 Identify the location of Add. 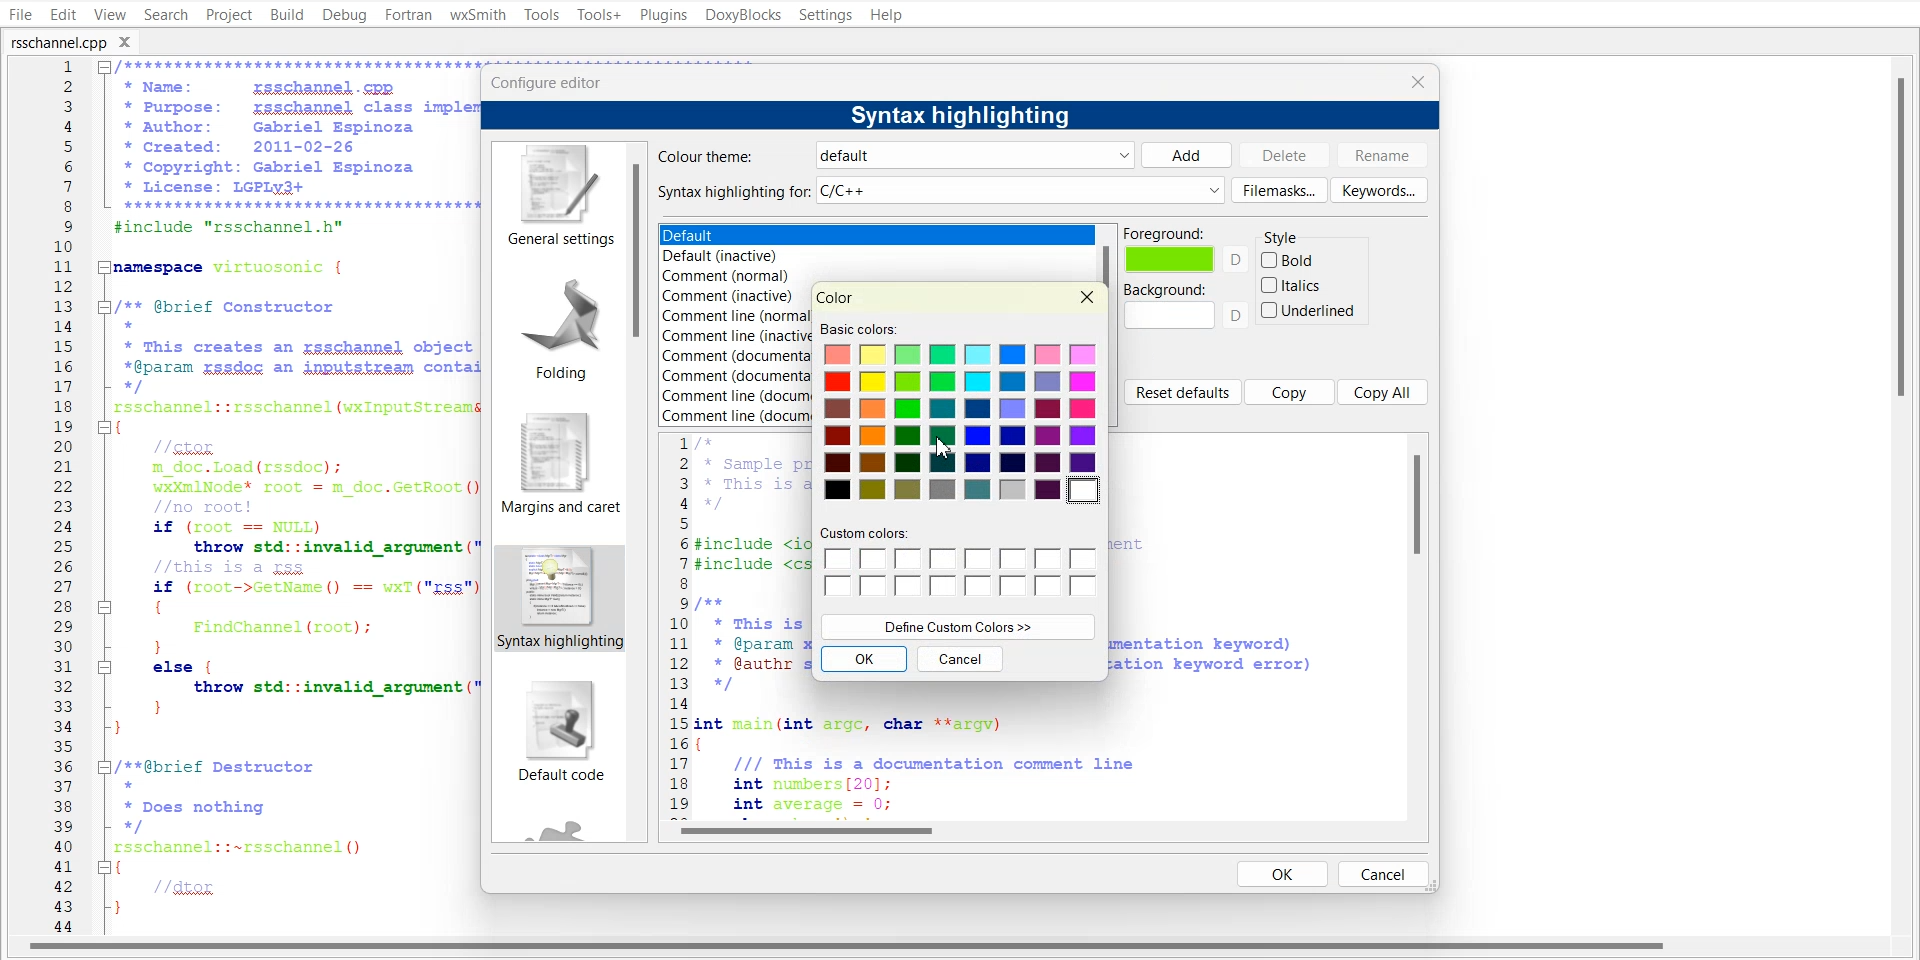
(1186, 155).